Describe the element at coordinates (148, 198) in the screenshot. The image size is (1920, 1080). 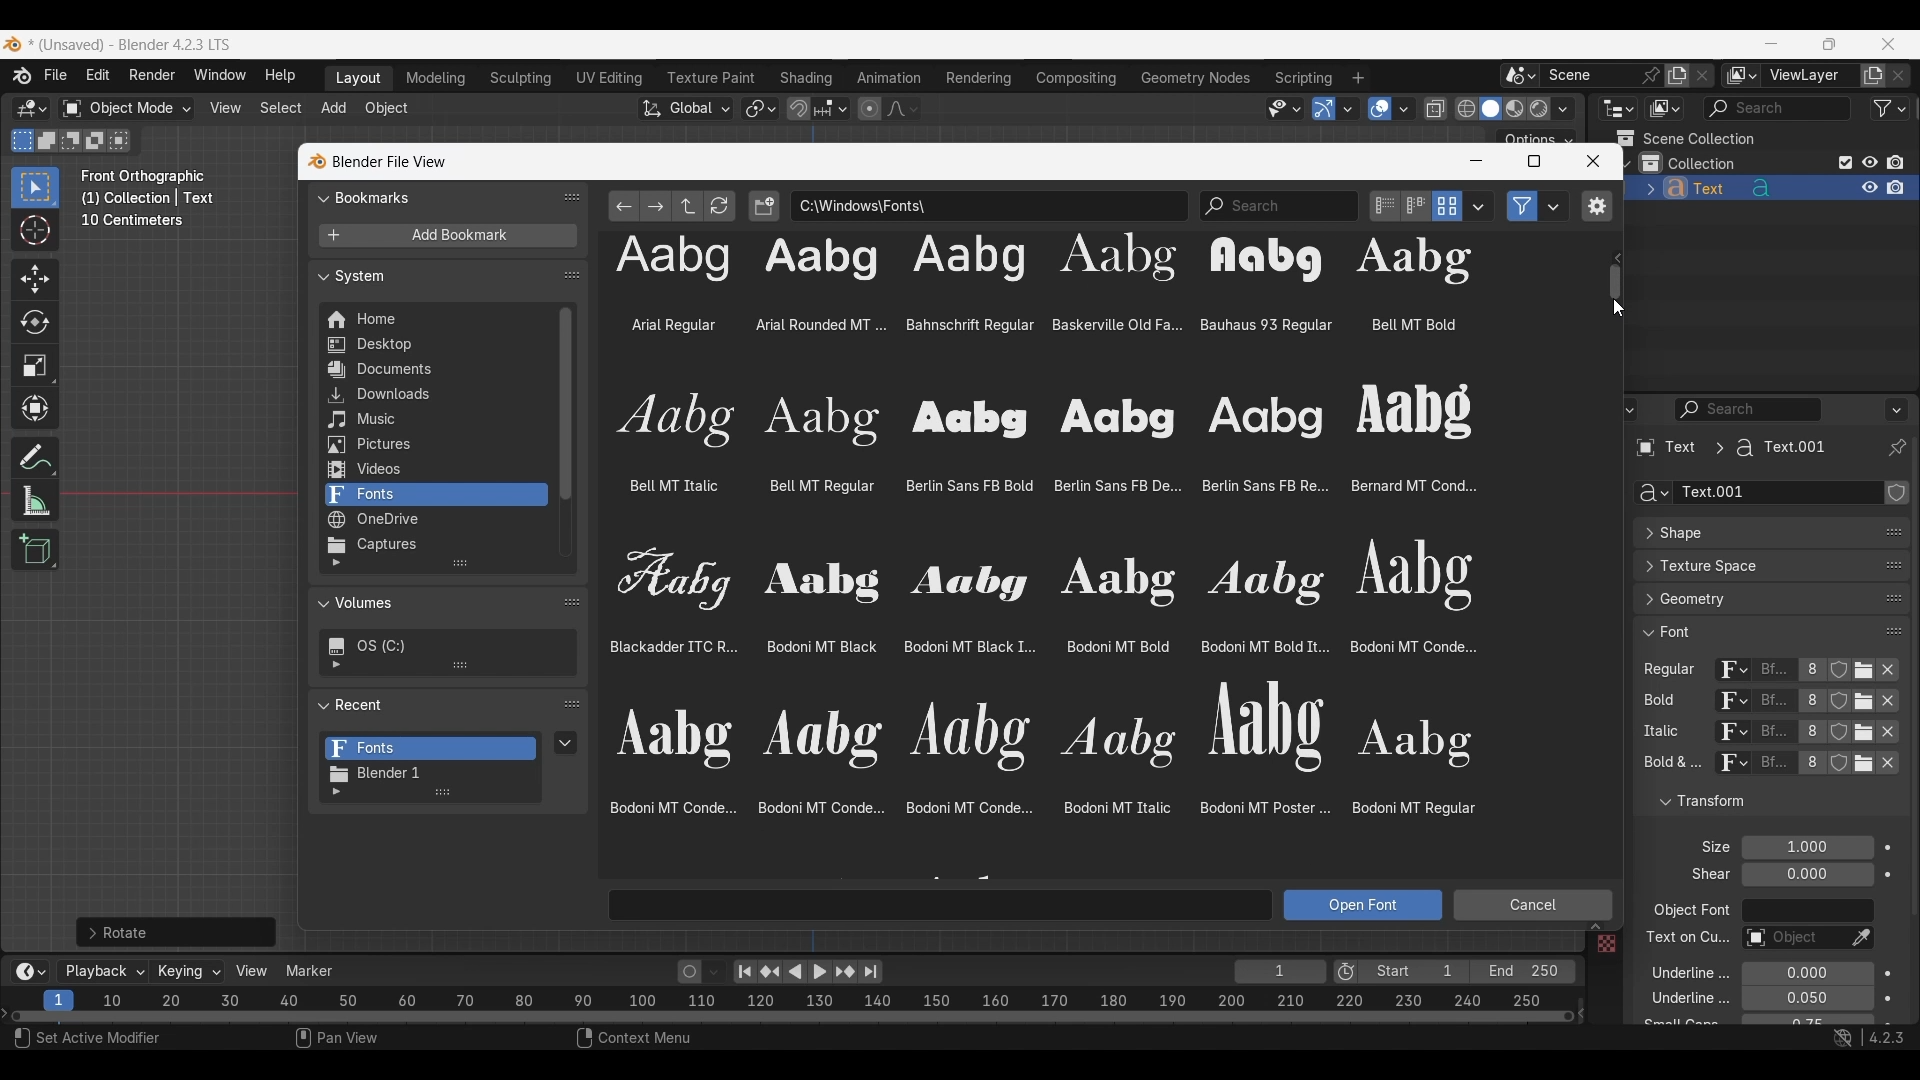
I see `Frame description changed` at that location.